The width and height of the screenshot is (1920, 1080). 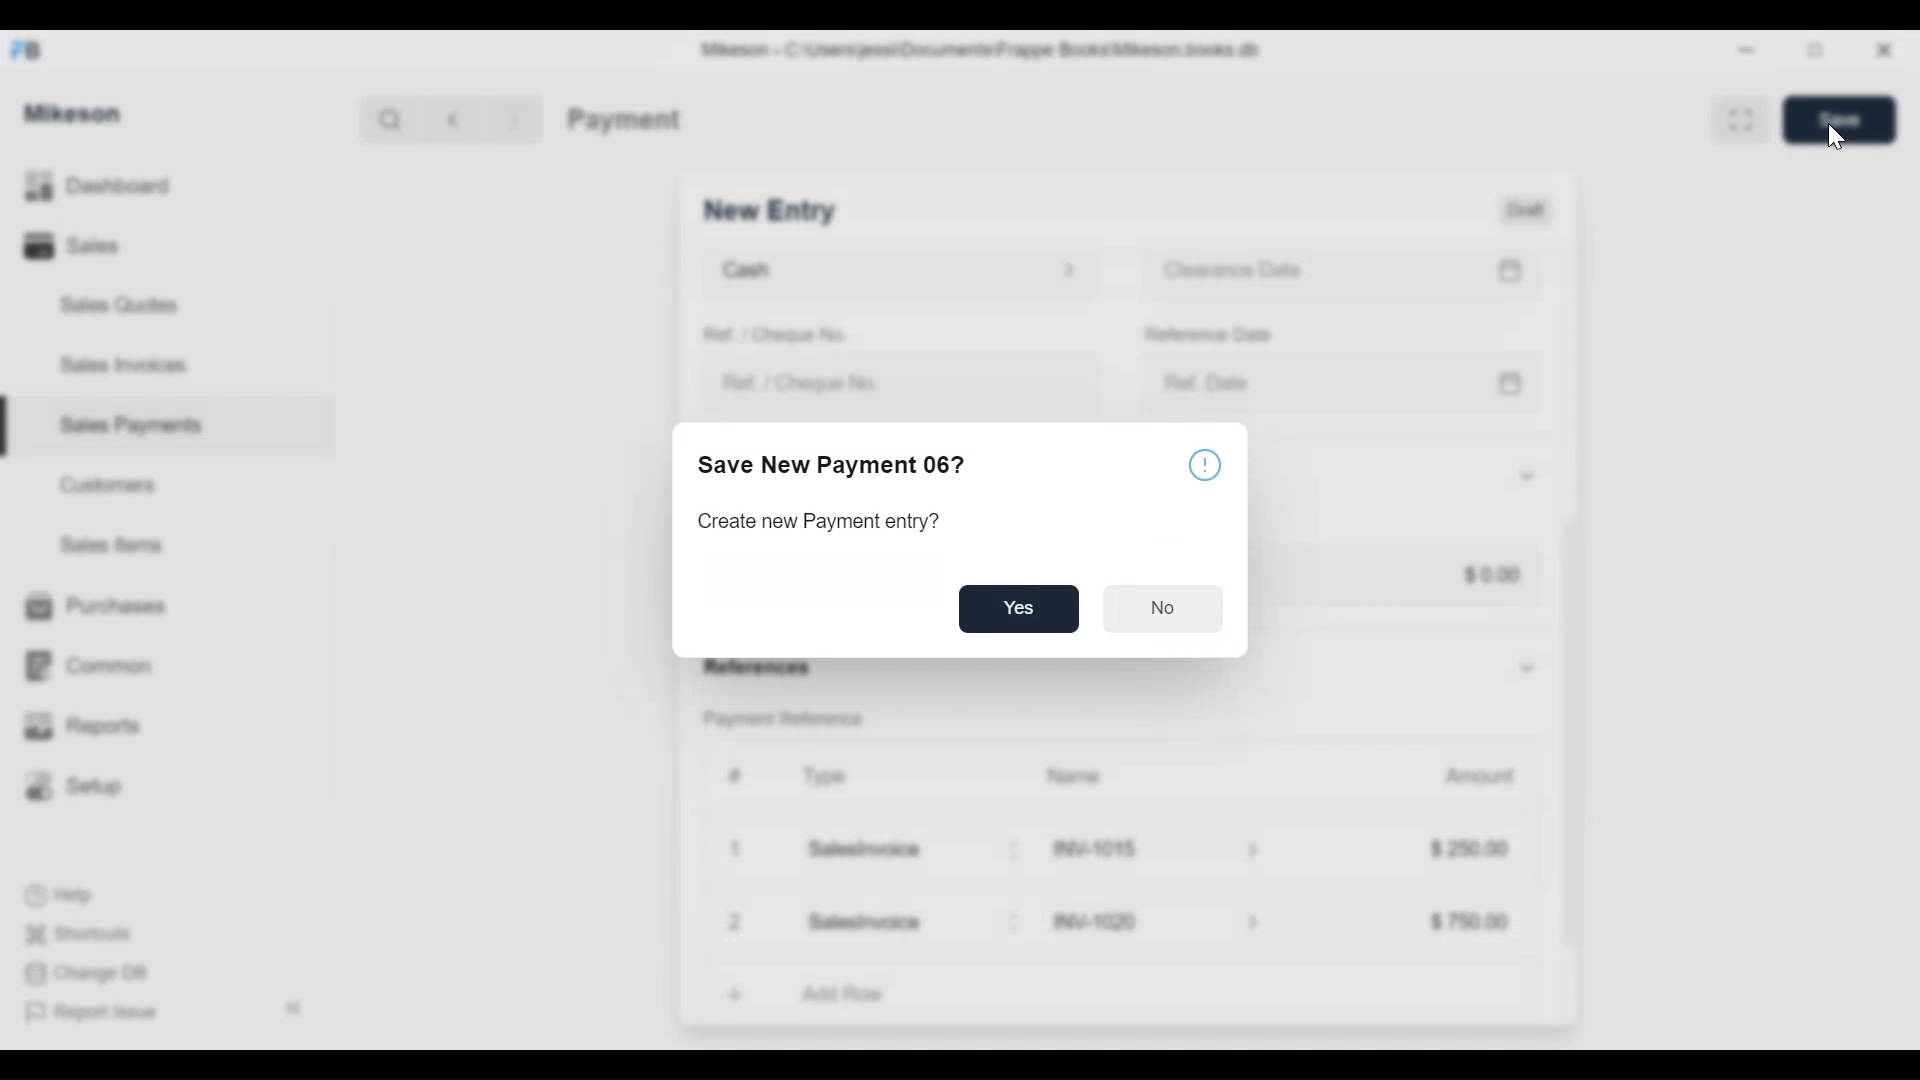 What do you see at coordinates (1206, 463) in the screenshot?
I see `icon` at bounding box center [1206, 463].